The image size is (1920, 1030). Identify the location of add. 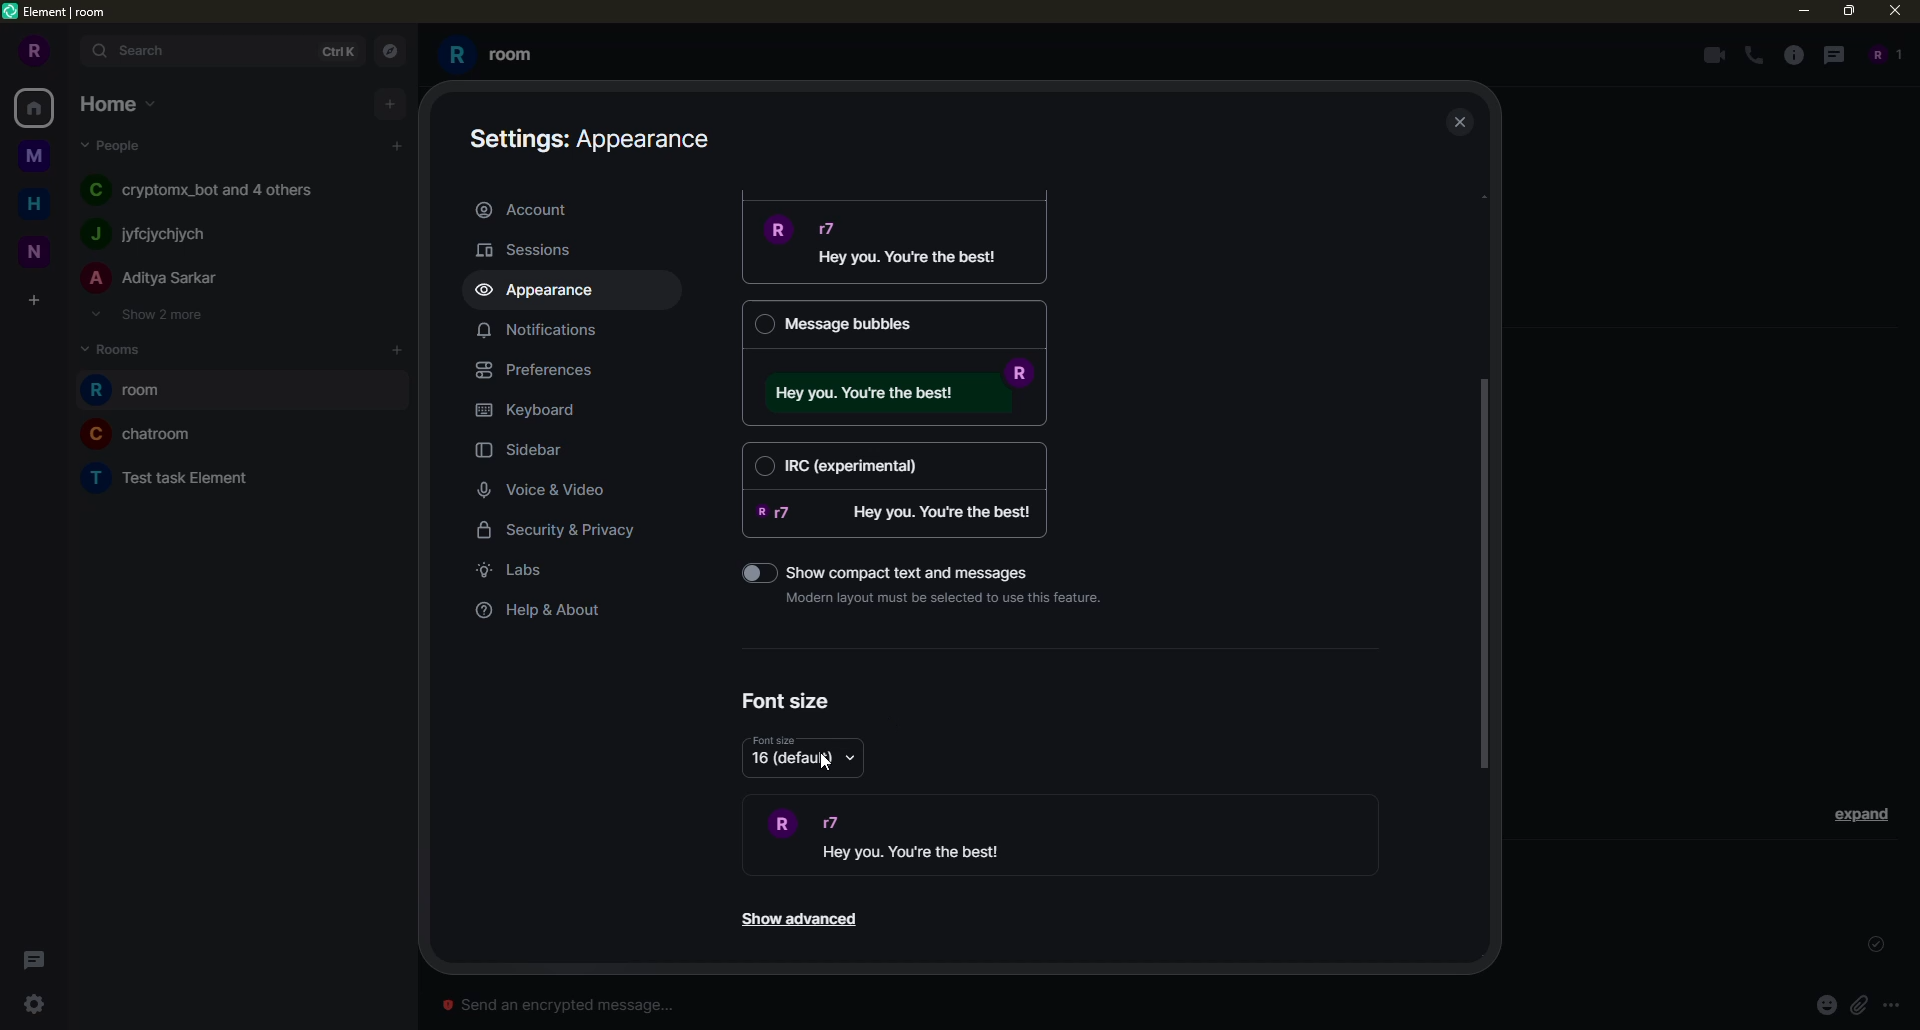
(397, 146).